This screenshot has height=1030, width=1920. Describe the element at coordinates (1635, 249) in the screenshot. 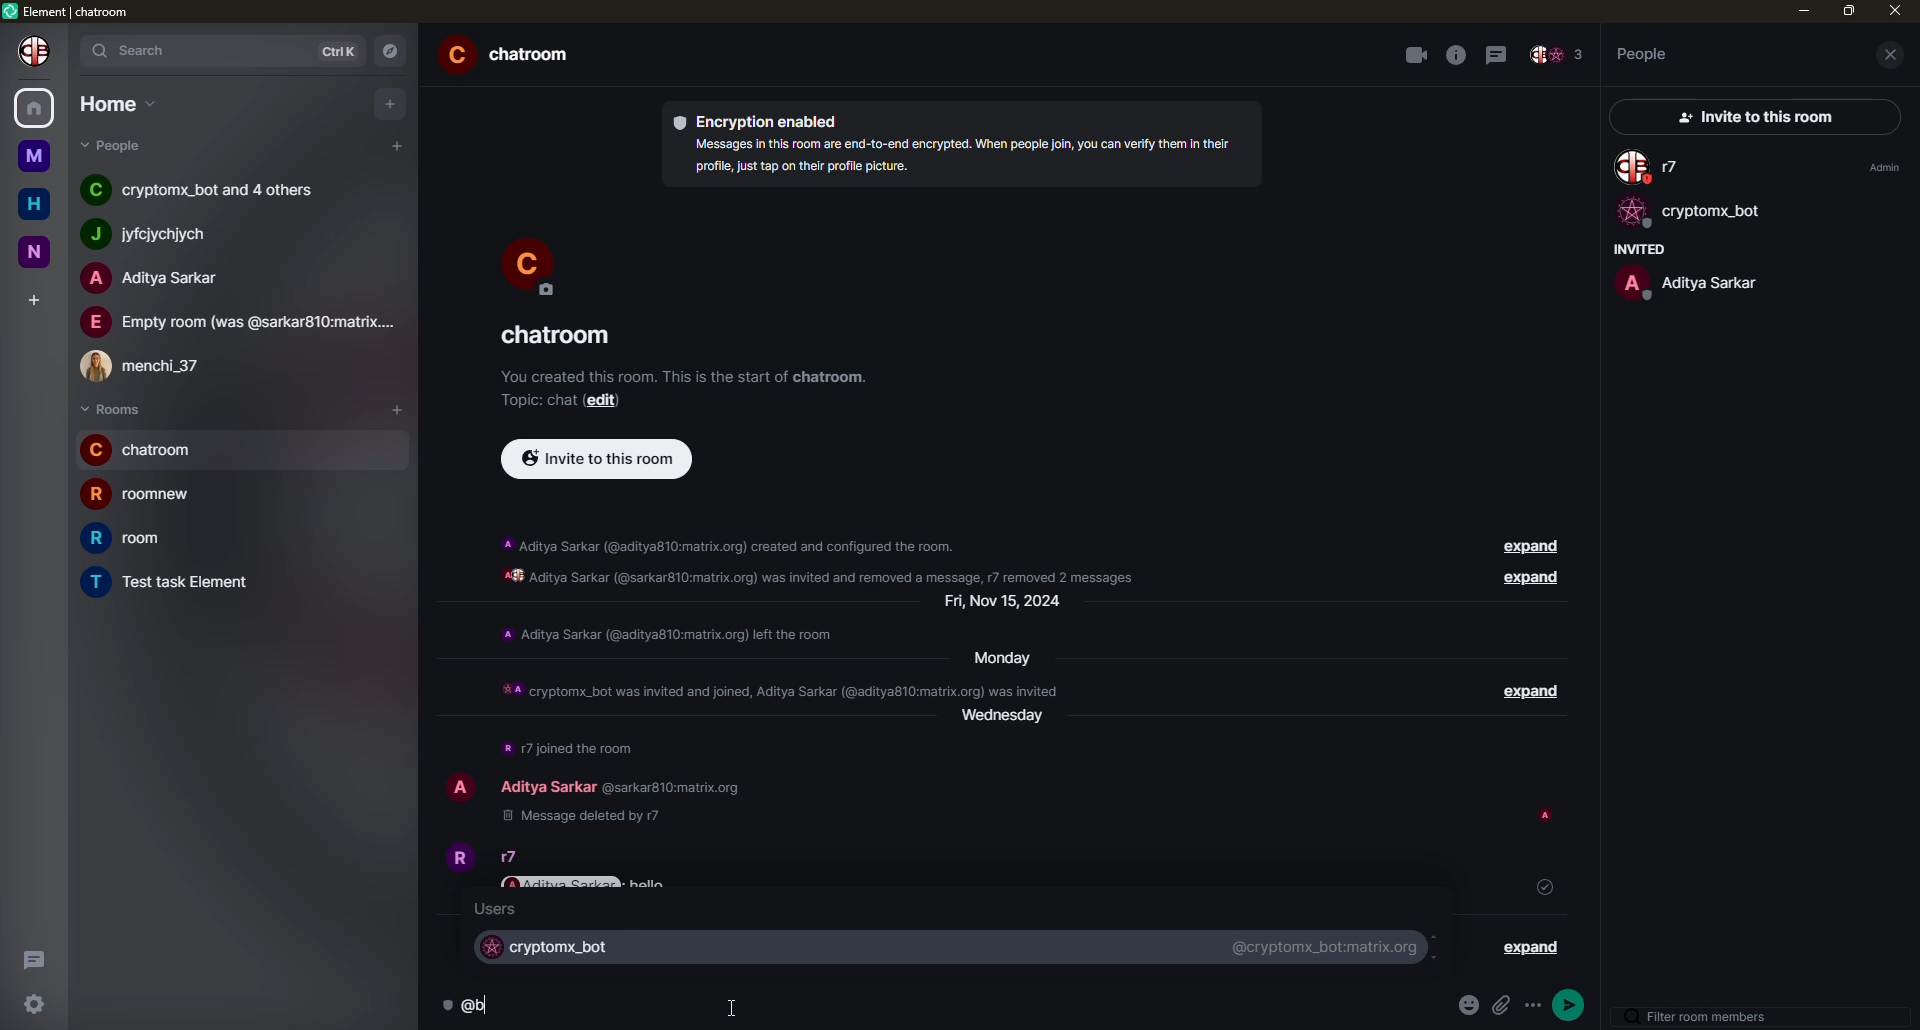

I see `invited` at that location.